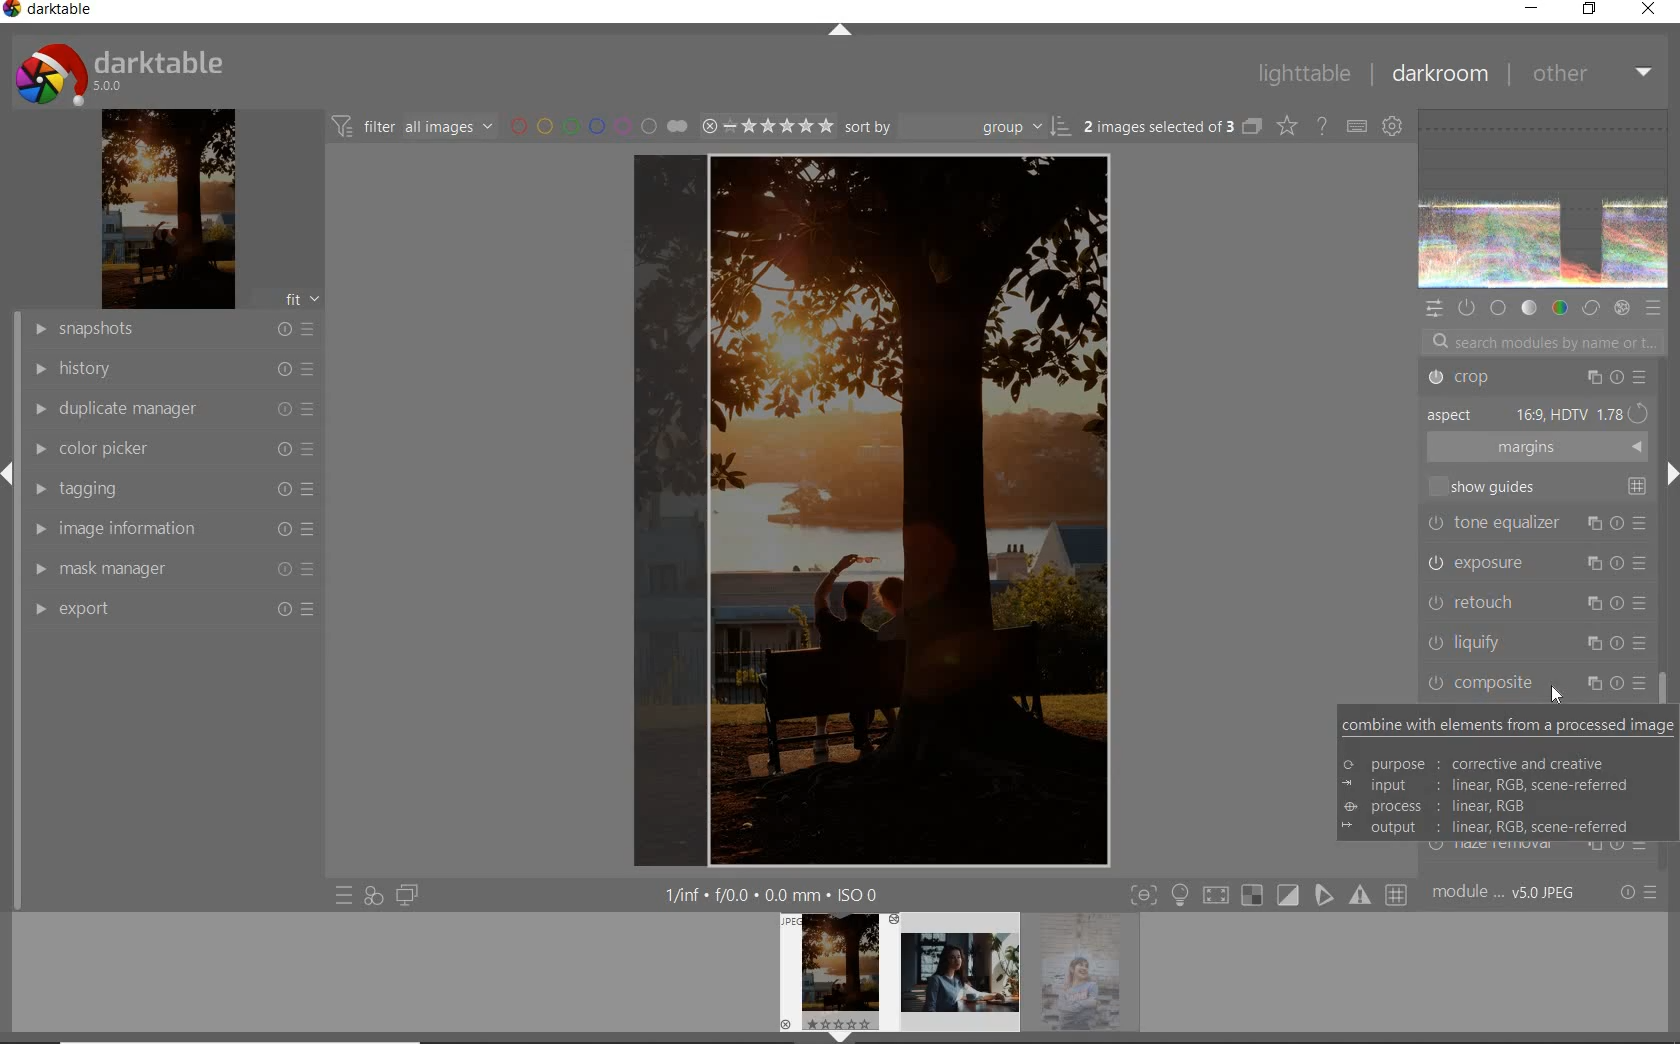 Image resolution: width=1680 pixels, height=1044 pixels. What do you see at coordinates (1321, 125) in the screenshot?
I see `enable for online help` at bounding box center [1321, 125].